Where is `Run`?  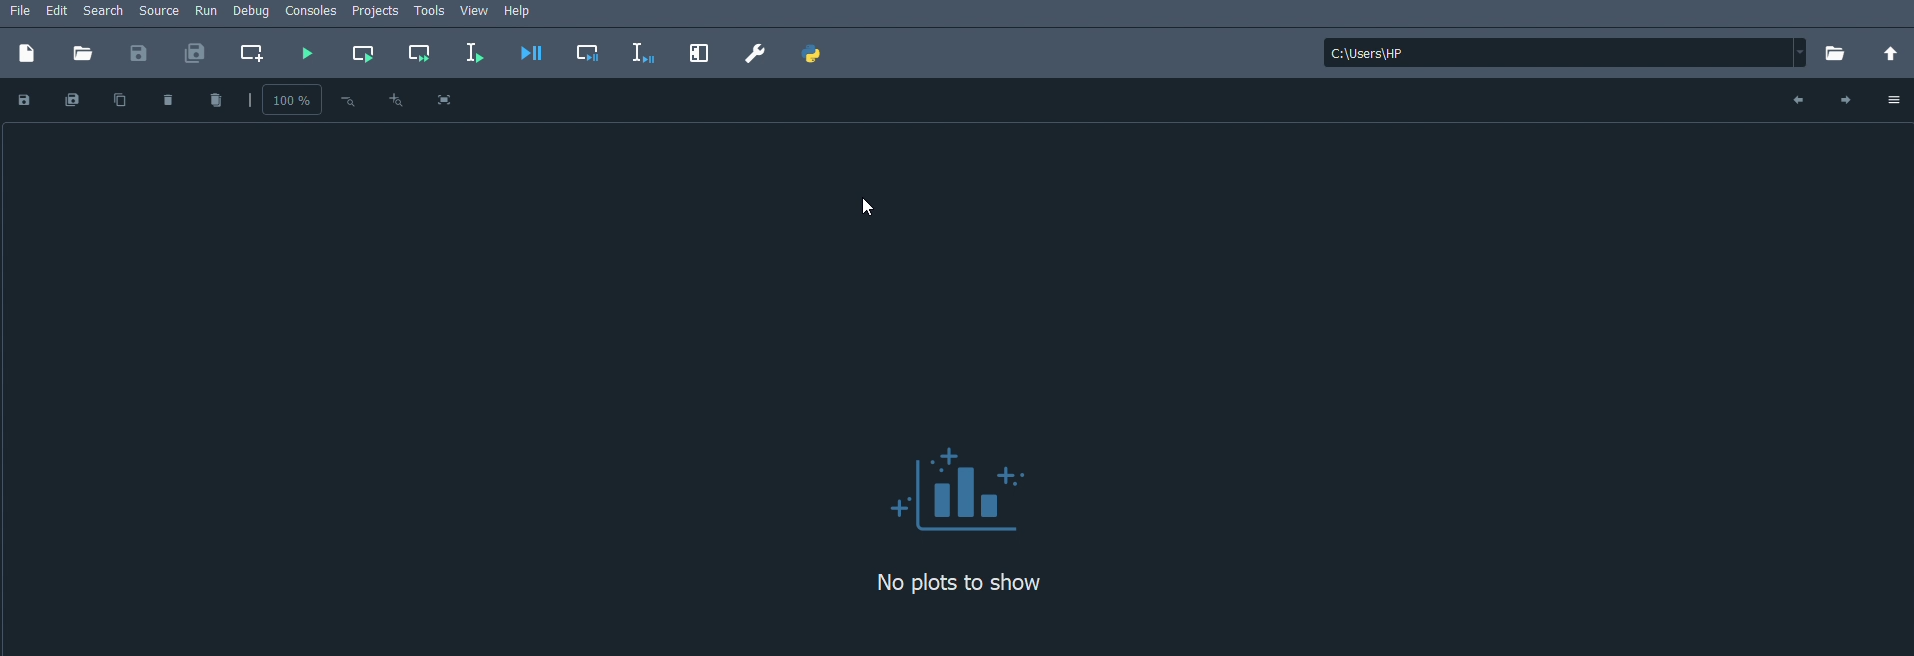
Run is located at coordinates (208, 13).